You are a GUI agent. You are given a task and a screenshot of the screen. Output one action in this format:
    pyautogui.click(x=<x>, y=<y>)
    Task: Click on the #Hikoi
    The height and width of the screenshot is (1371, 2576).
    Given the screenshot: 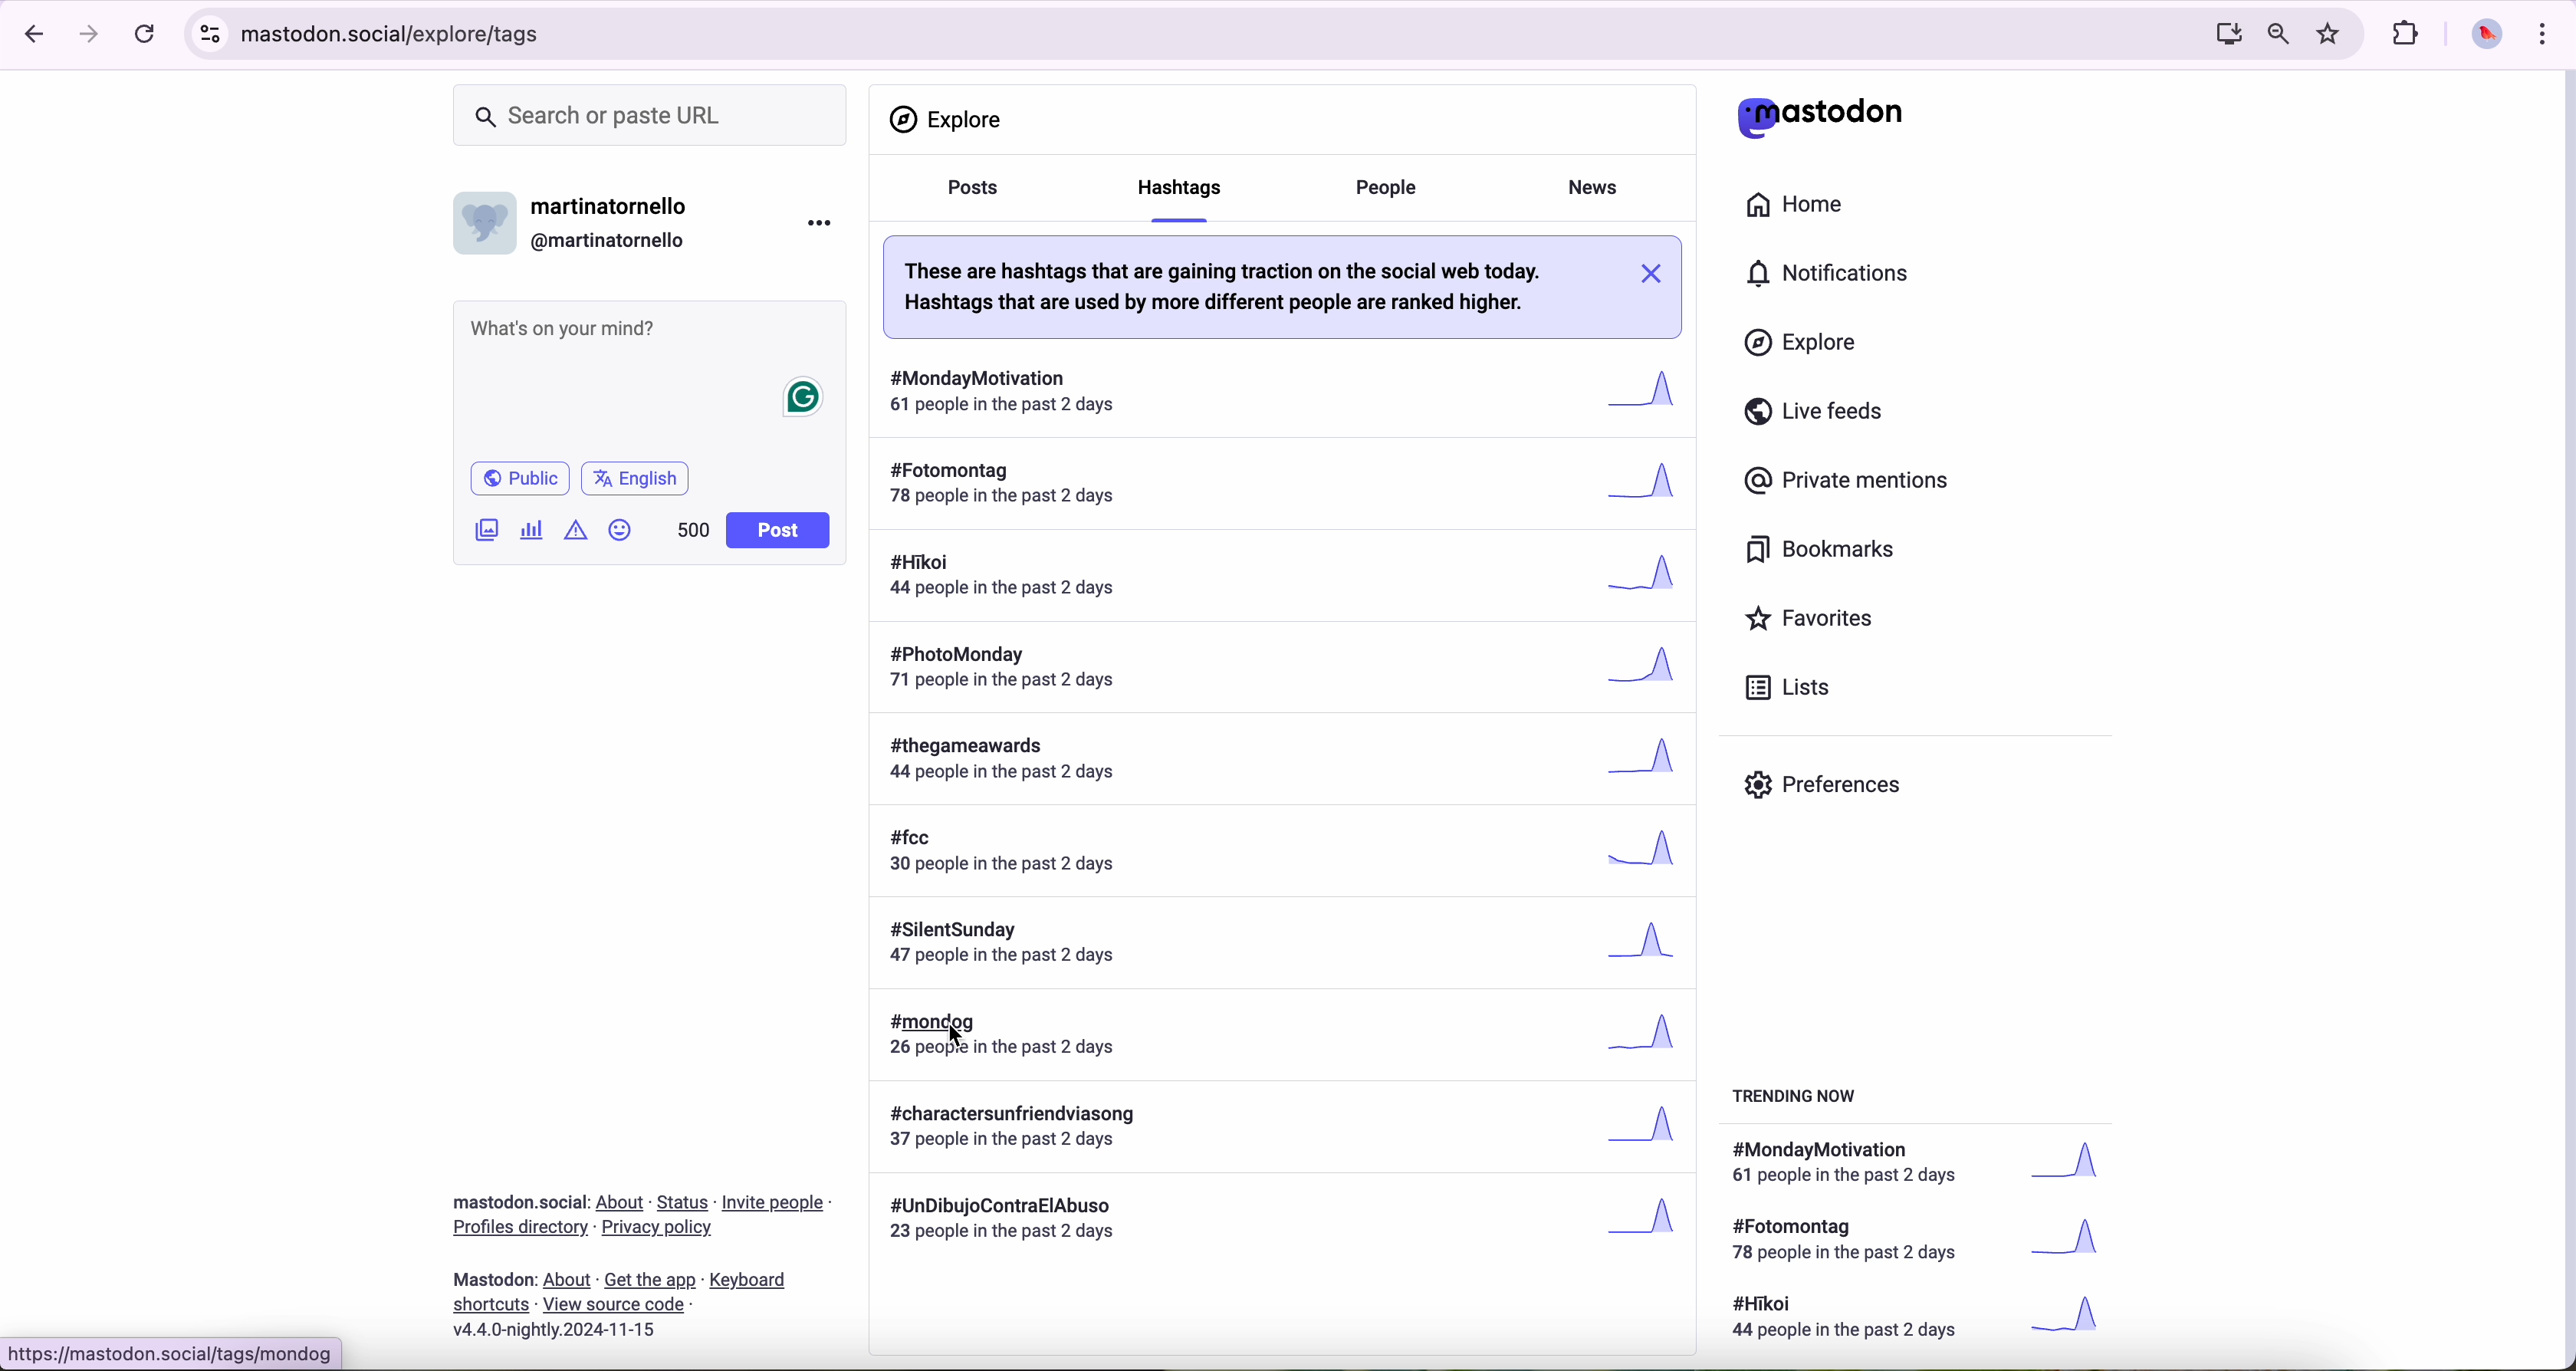 What is the action you would take?
    pyautogui.click(x=1286, y=577)
    